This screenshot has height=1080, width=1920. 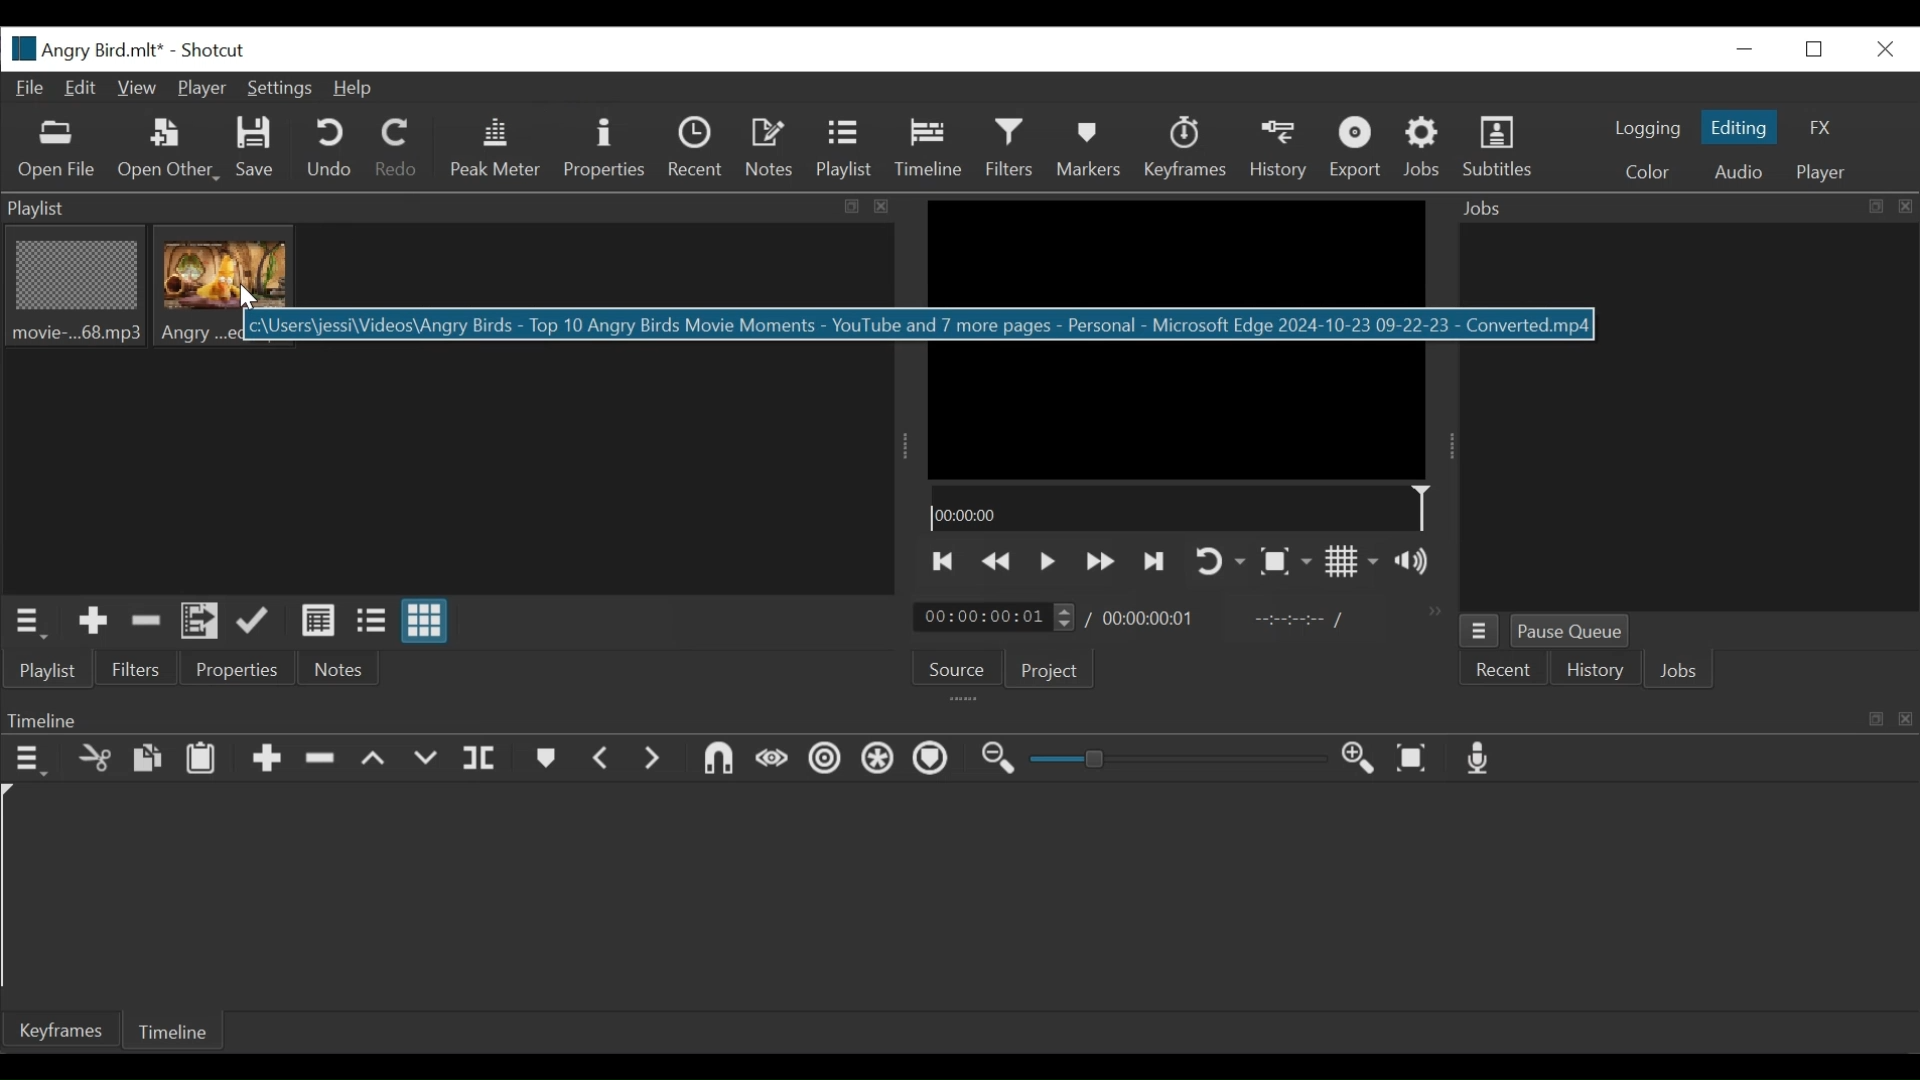 I want to click on Filters, so click(x=1010, y=149).